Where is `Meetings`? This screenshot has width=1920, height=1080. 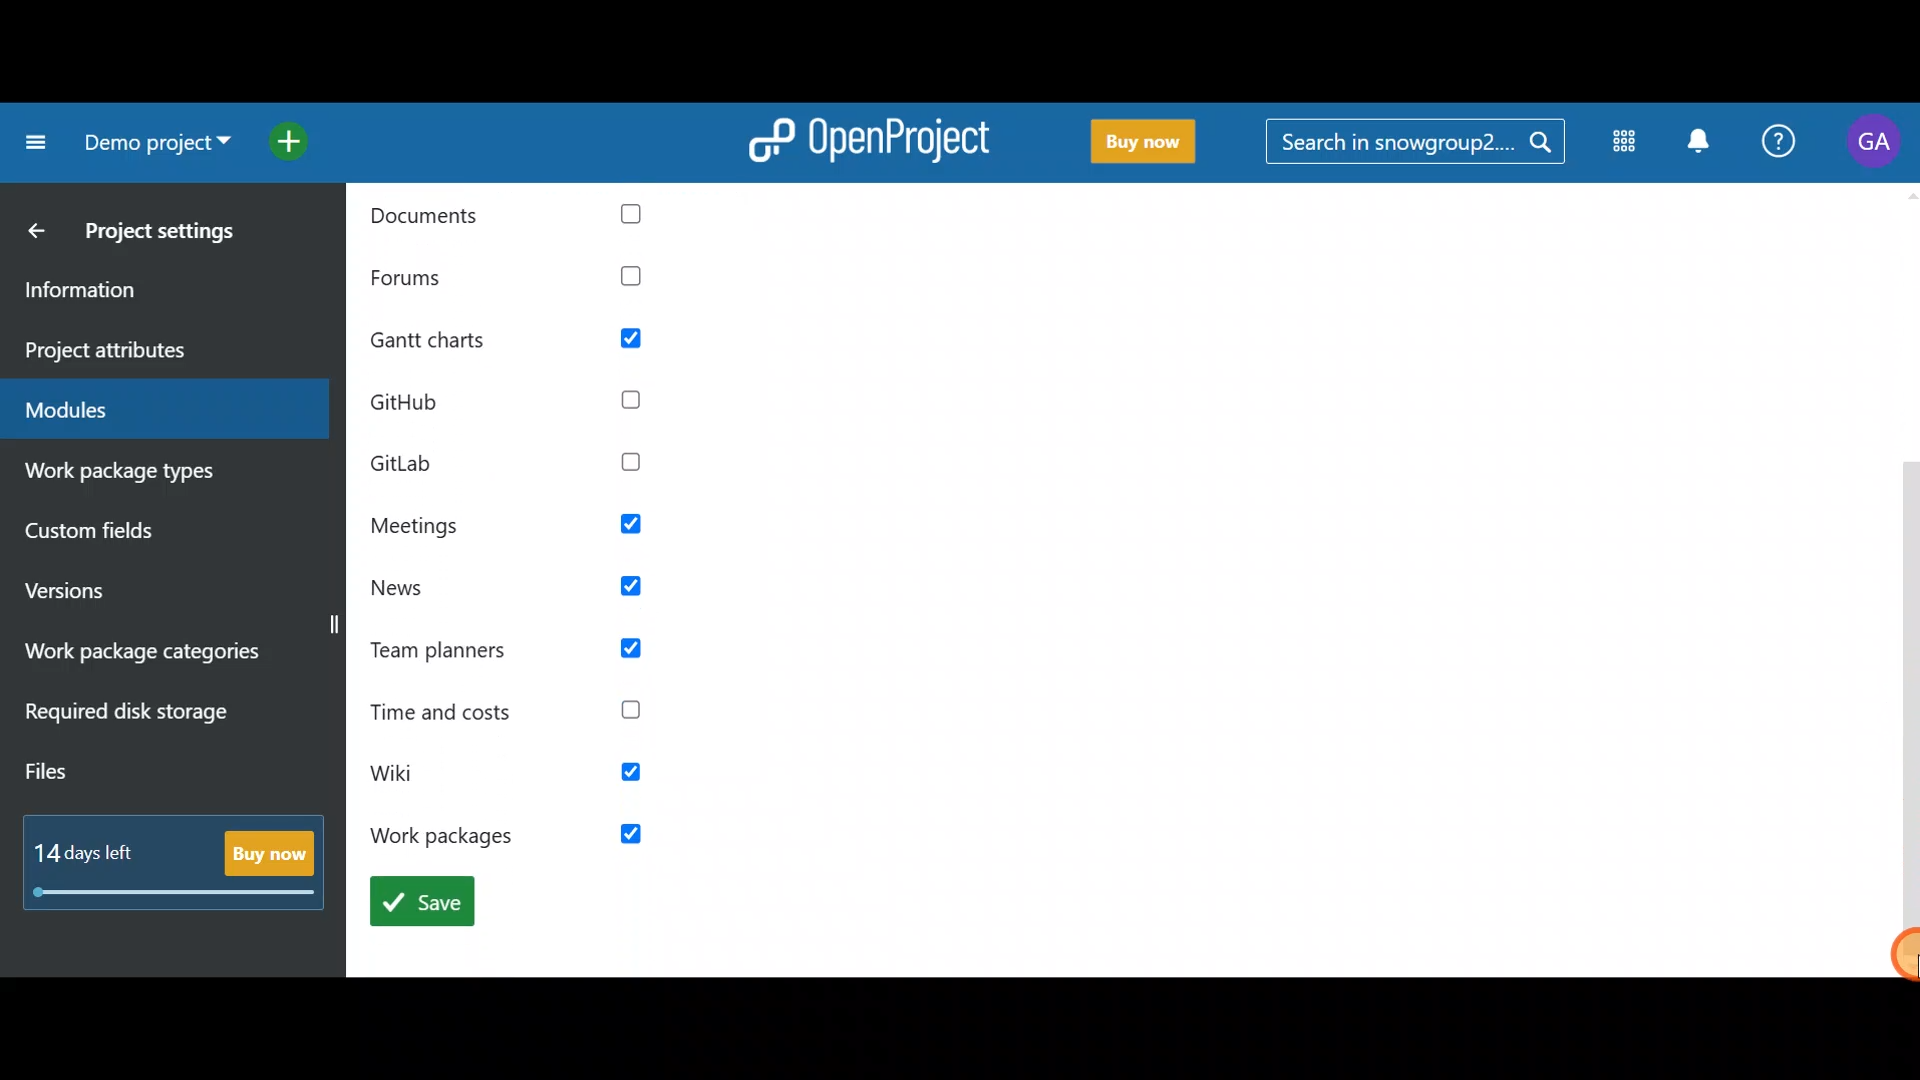
Meetings is located at coordinates (510, 526).